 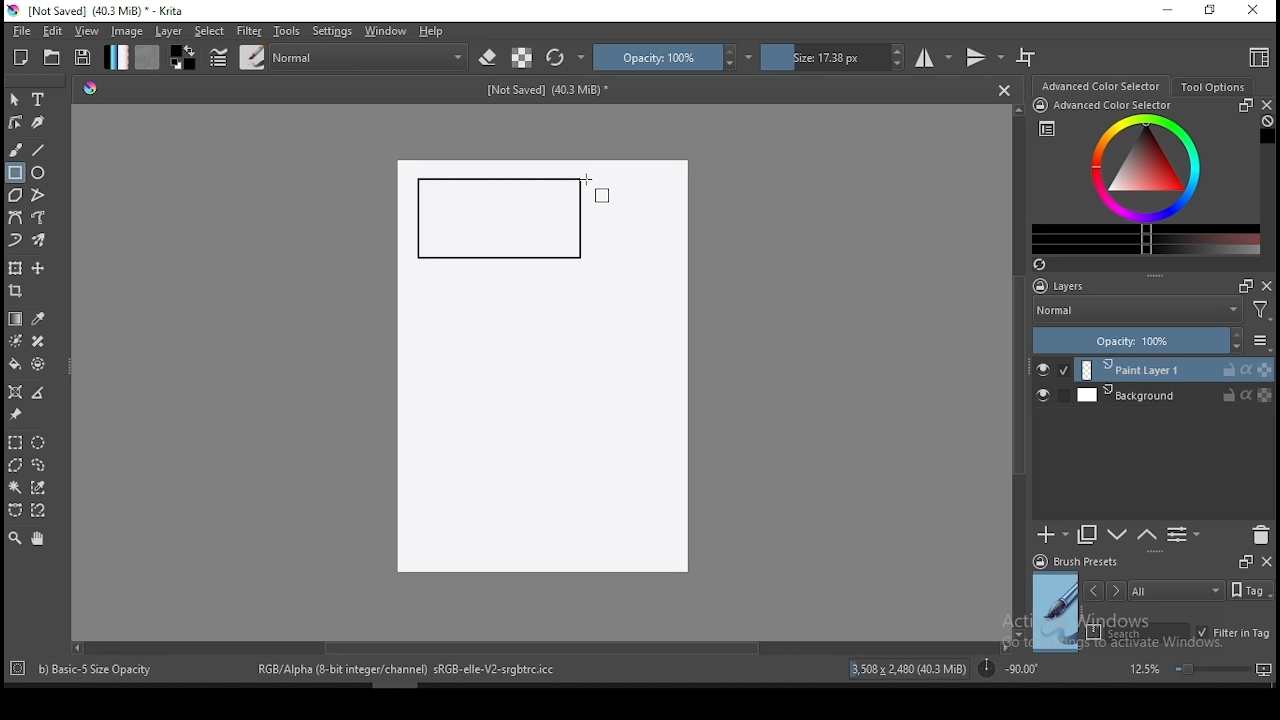 What do you see at coordinates (386, 31) in the screenshot?
I see `windows` at bounding box center [386, 31].